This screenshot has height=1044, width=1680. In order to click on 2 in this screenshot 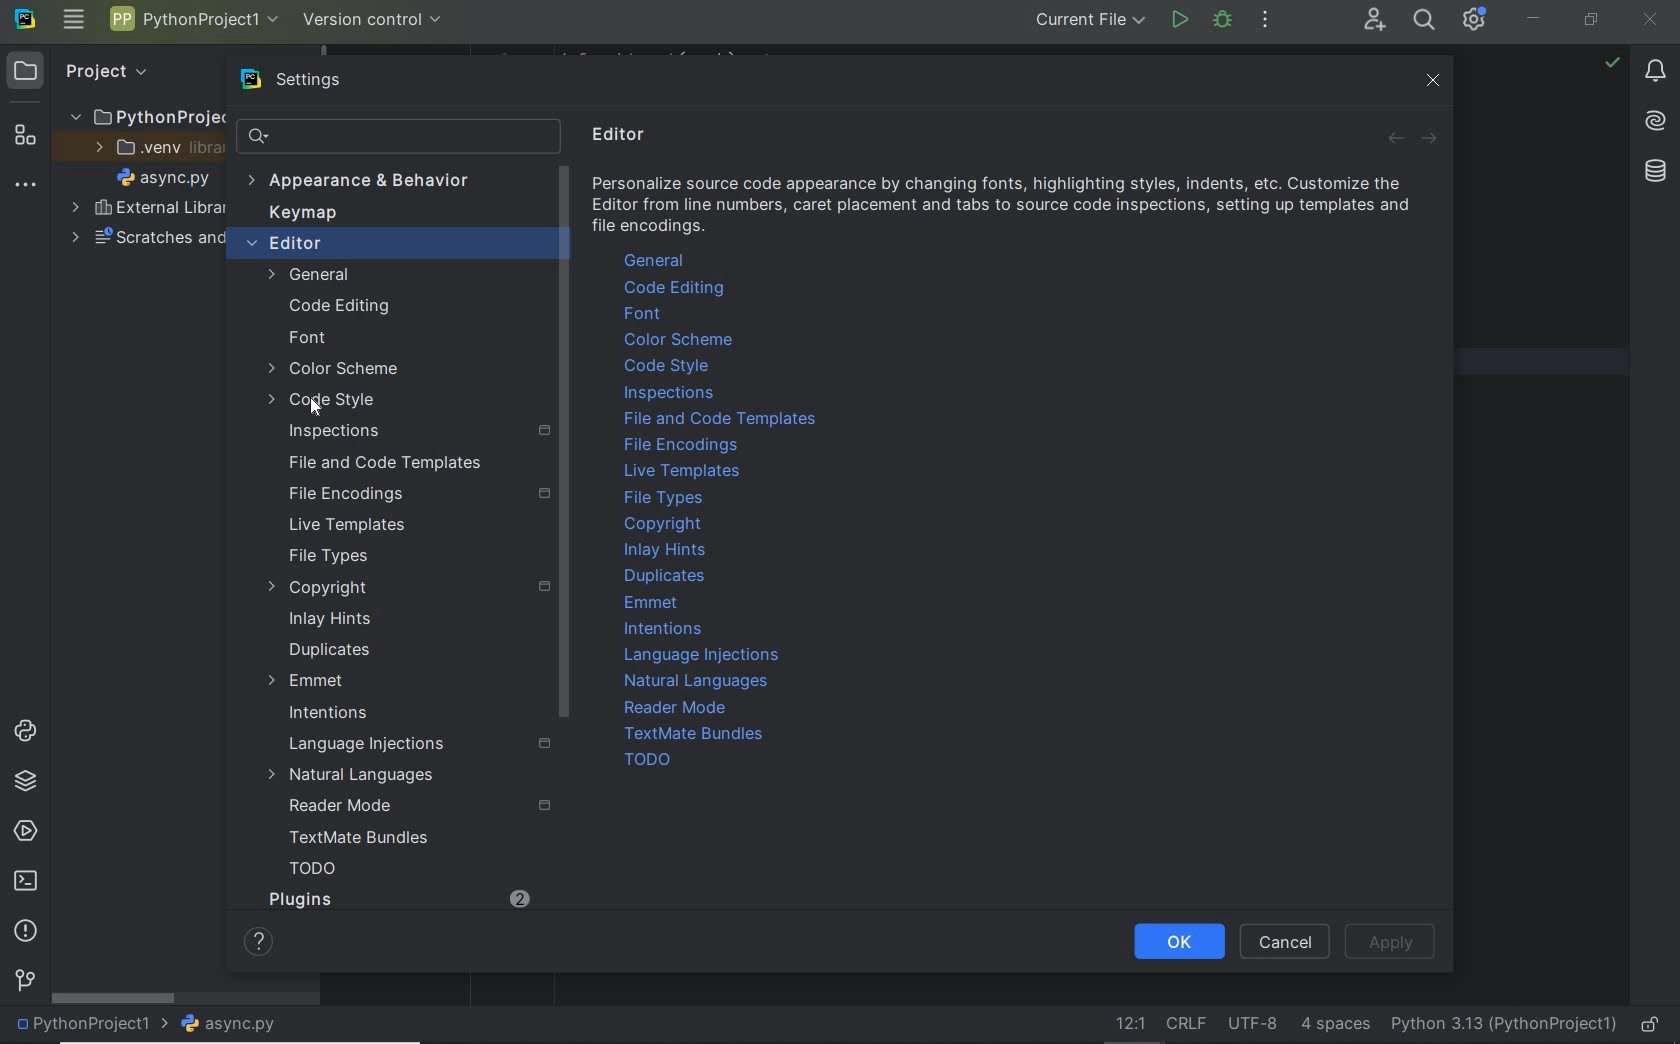, I will do `click(514, 894)`.